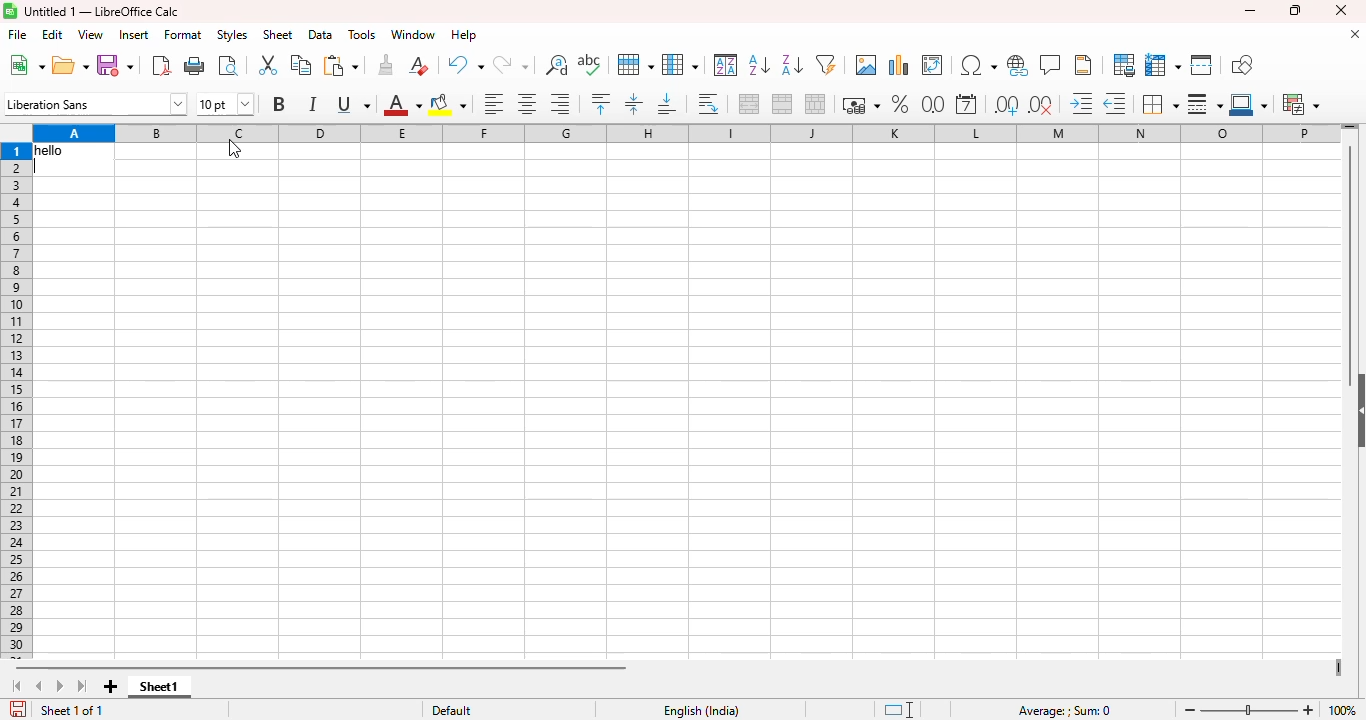 The image size is (1366, 720). Describe the element at coordinates (815, 104) in the screenshot. I see `unmerge cells` at that location.